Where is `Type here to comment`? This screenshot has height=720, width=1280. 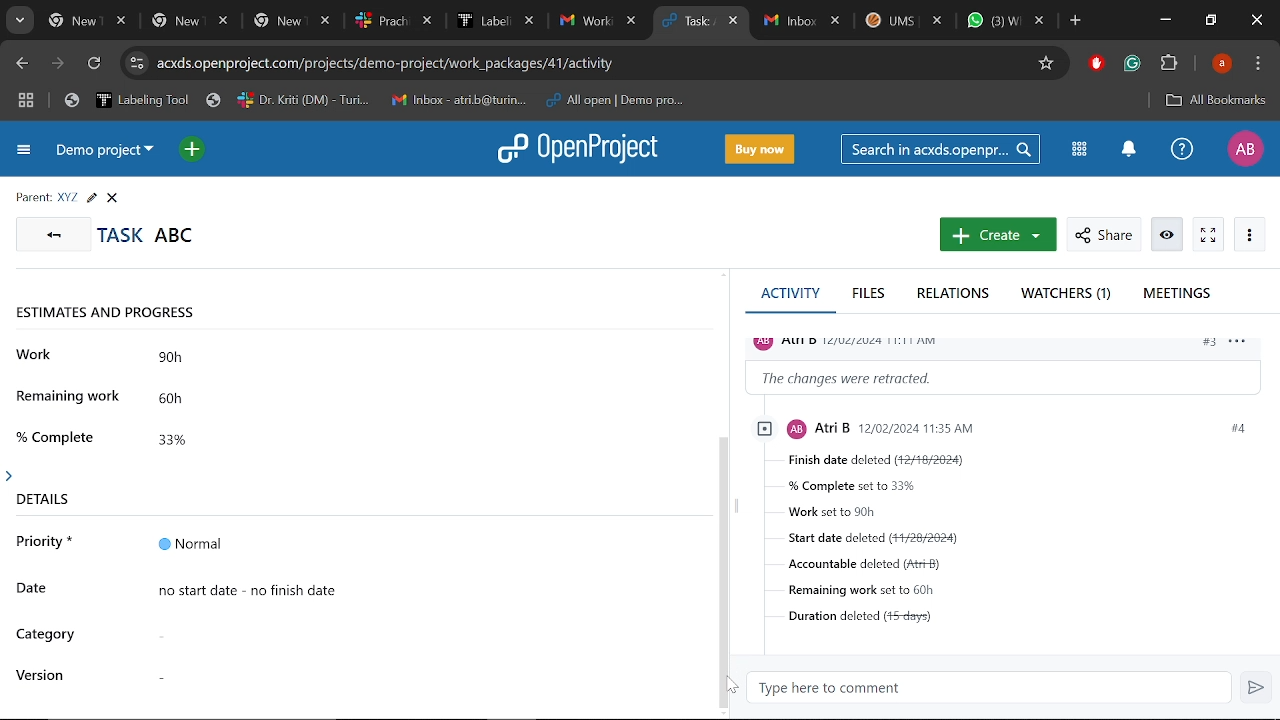
Type here to comment is located at coordinates (990, 688).